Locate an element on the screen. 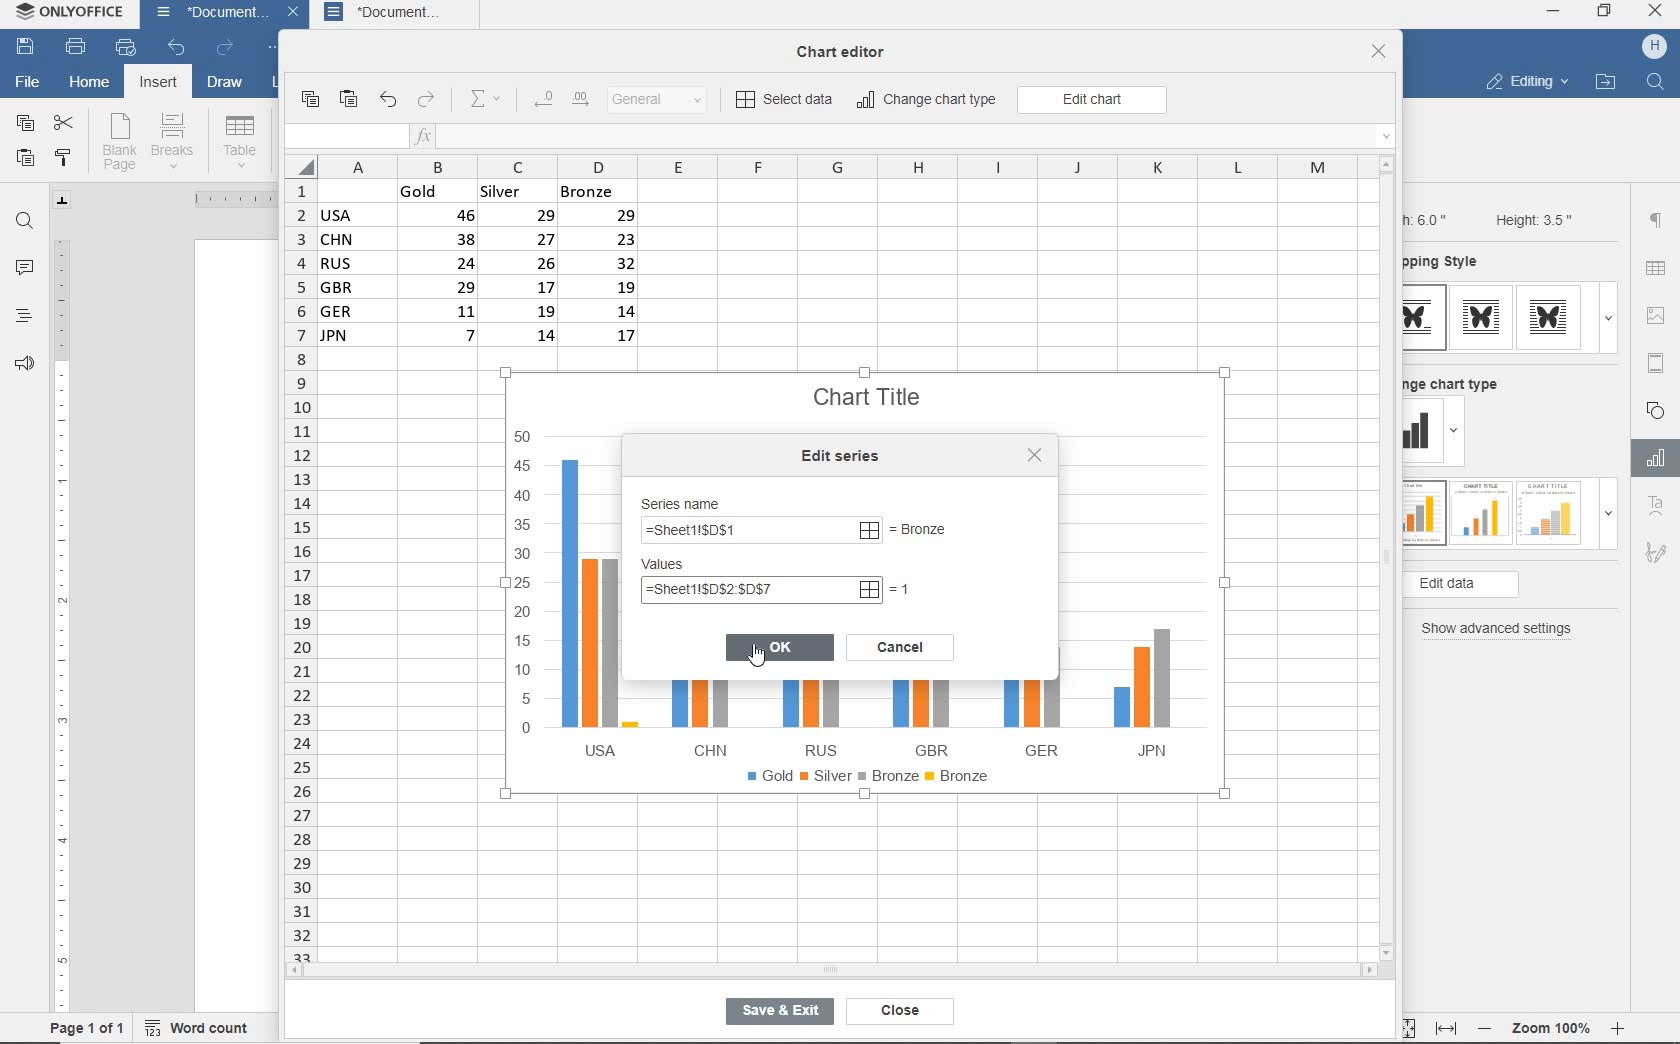 This screenshot has height=1044, width=1680. Text Art Settings is located at coordinates (1654, 507).